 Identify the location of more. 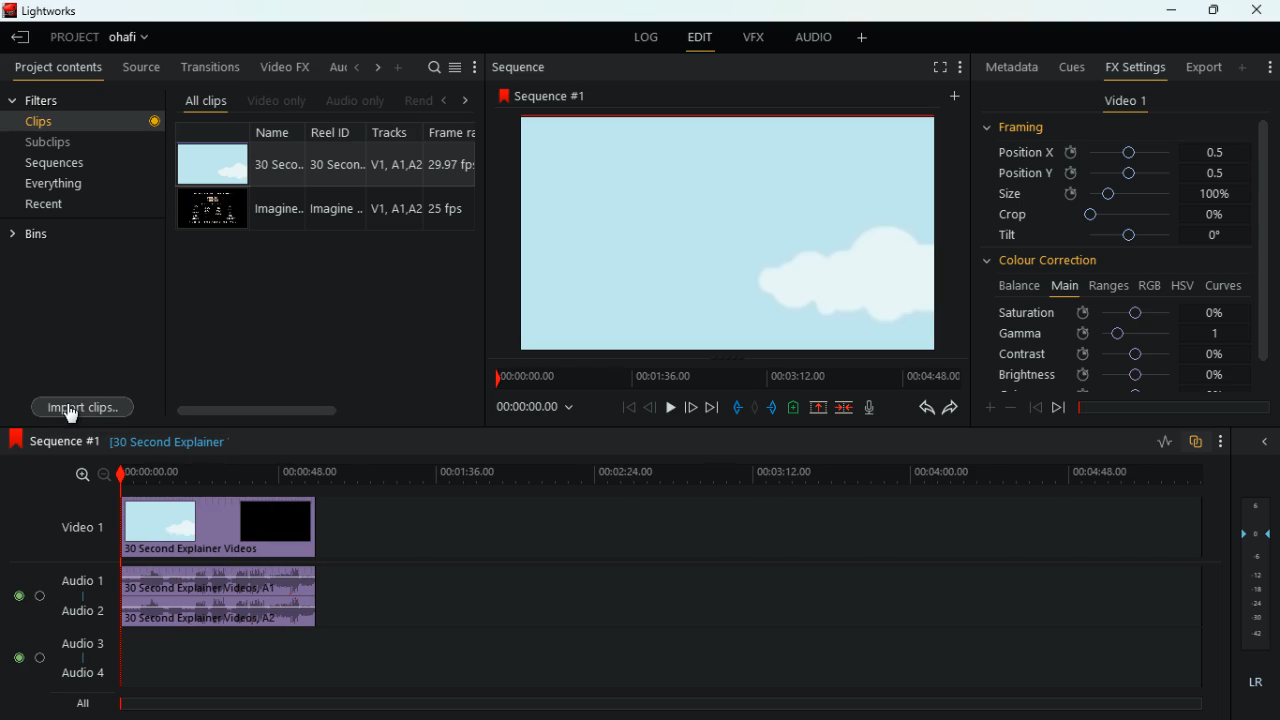
(398, 67).